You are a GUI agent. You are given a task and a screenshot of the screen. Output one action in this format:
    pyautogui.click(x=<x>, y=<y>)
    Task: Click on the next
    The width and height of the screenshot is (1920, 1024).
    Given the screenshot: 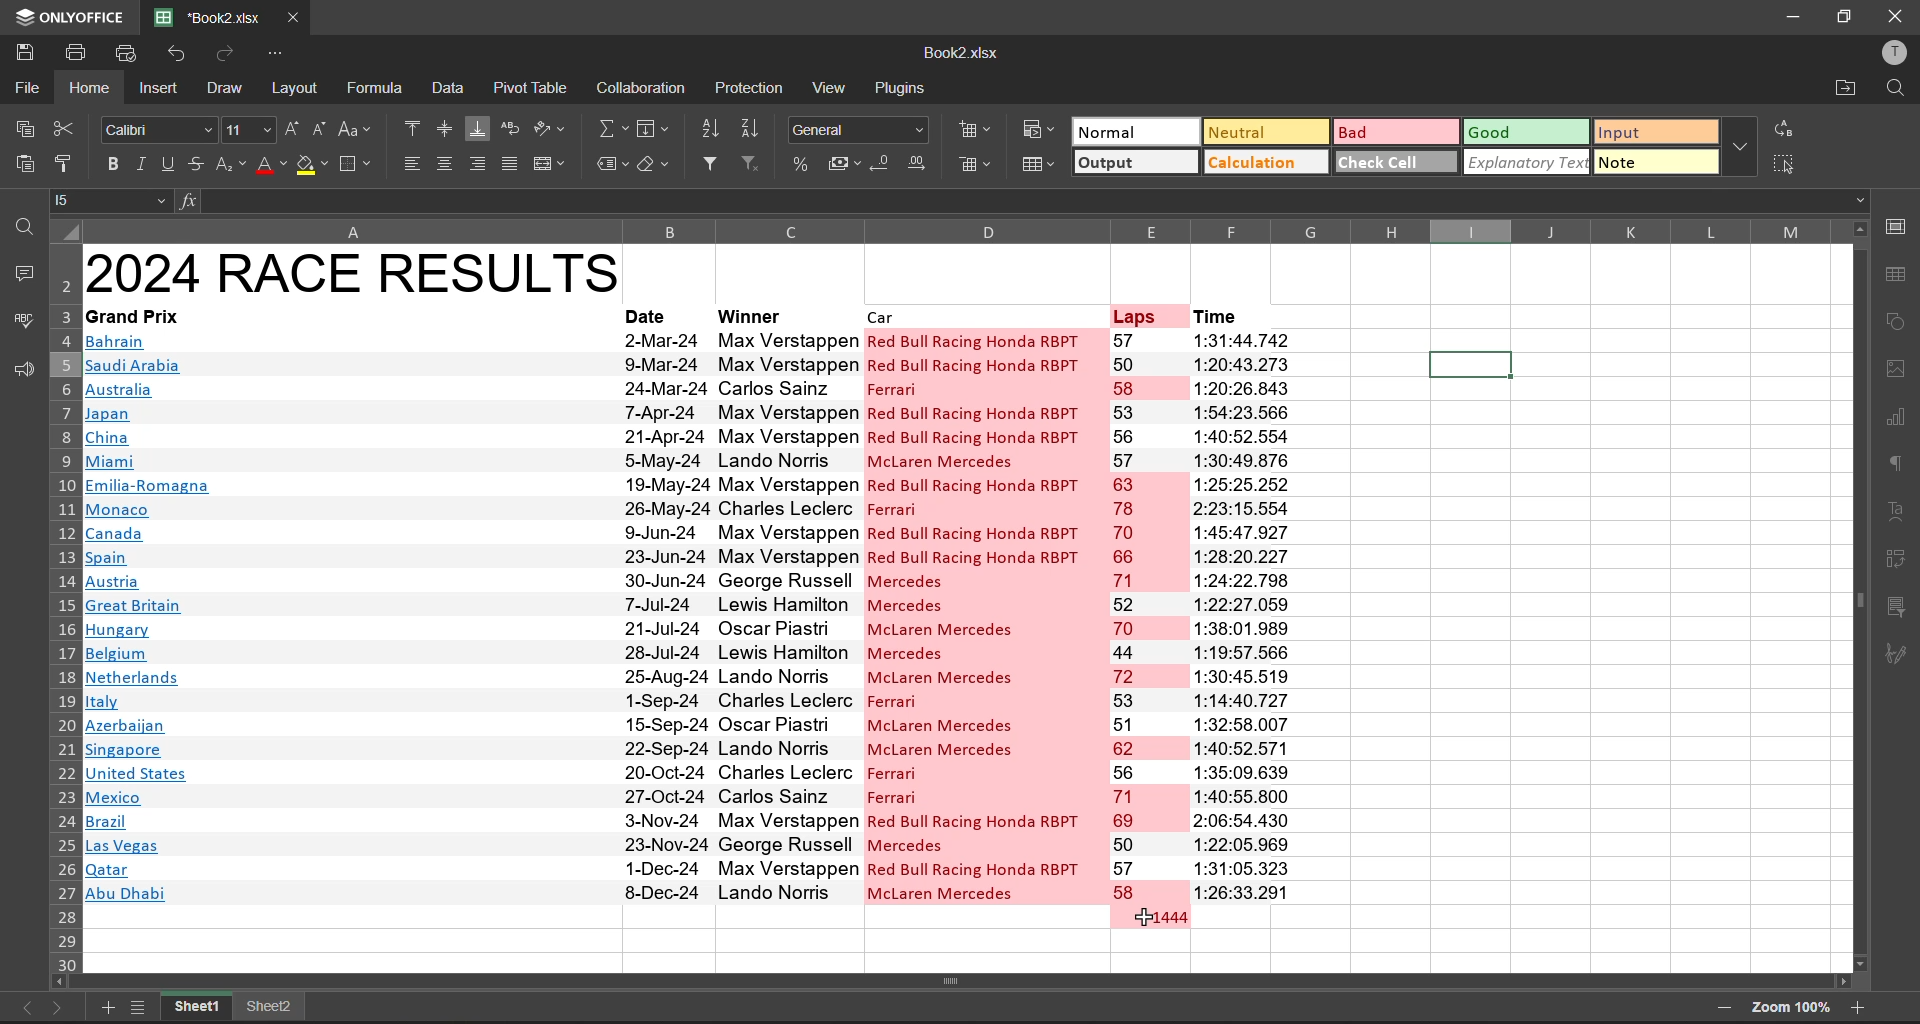 What is the action you would take?
    pyautogui.click(x=60, y=1006)
    